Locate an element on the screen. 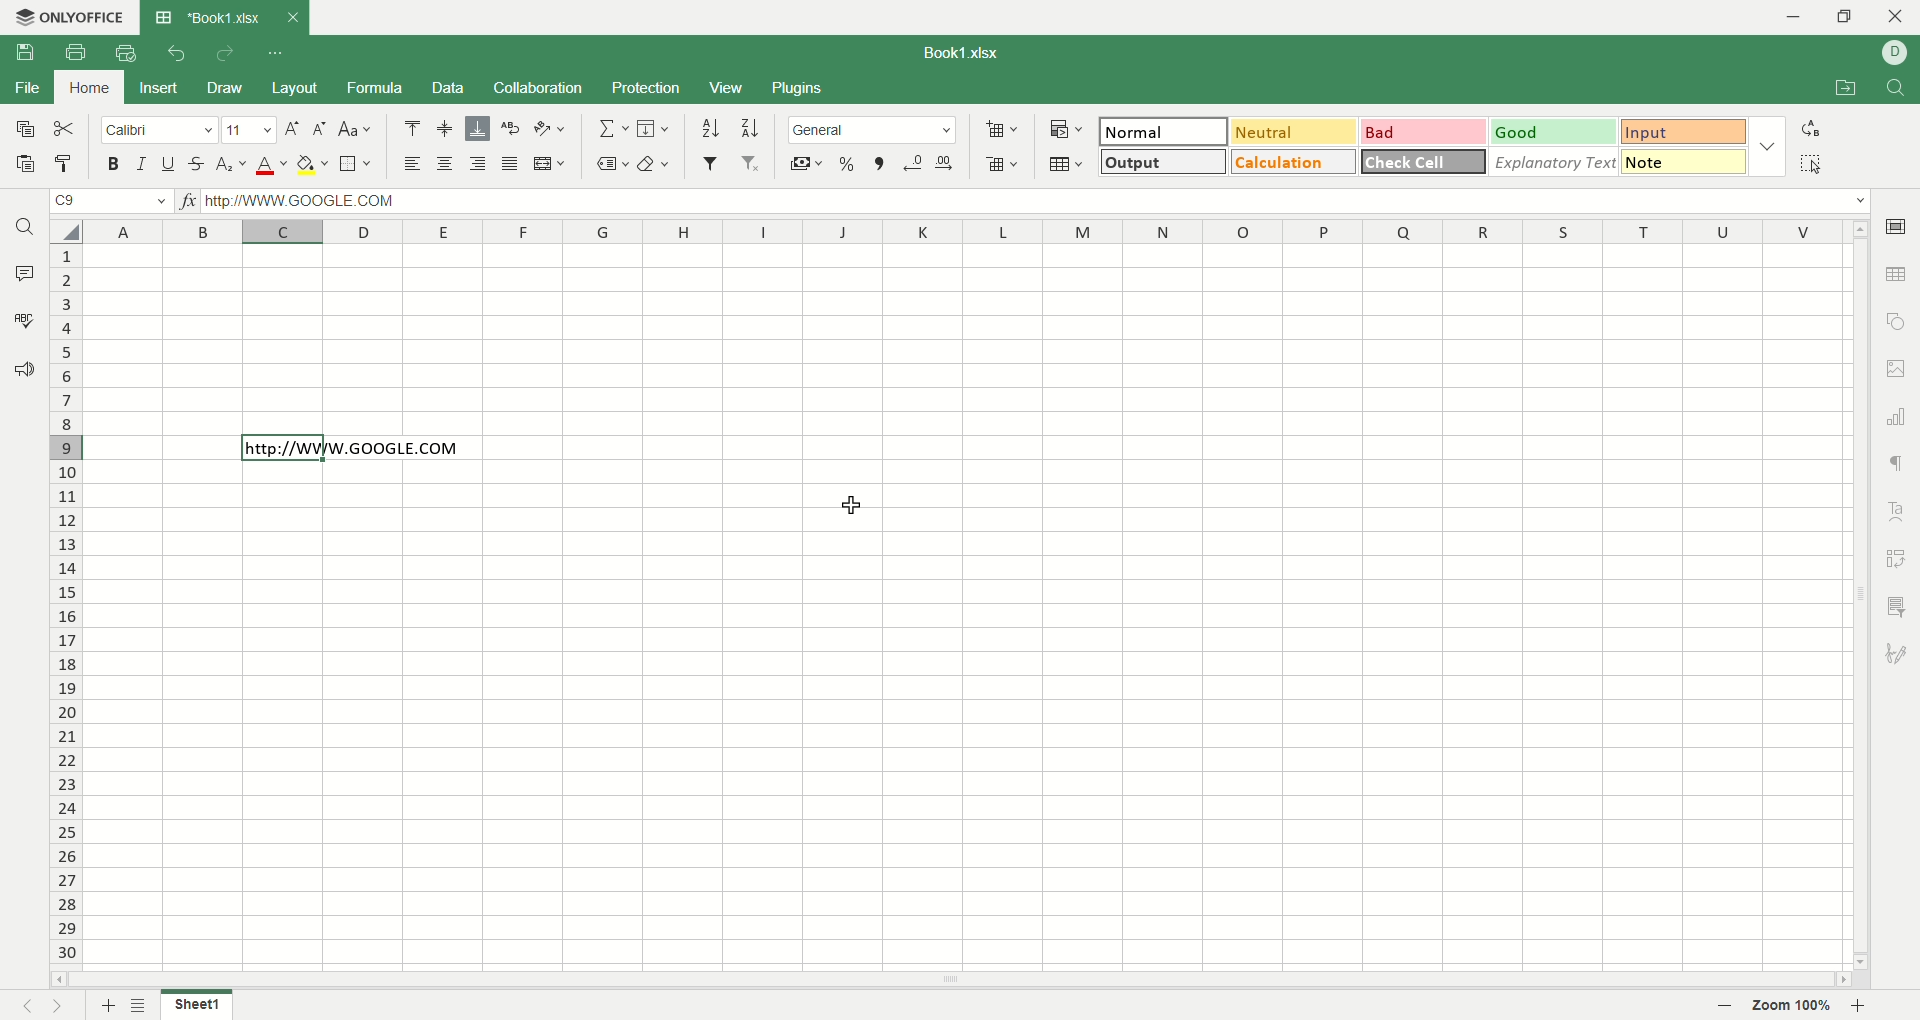 The image size is (1920, 1020). maximize is located at coordinates (1845, 17).